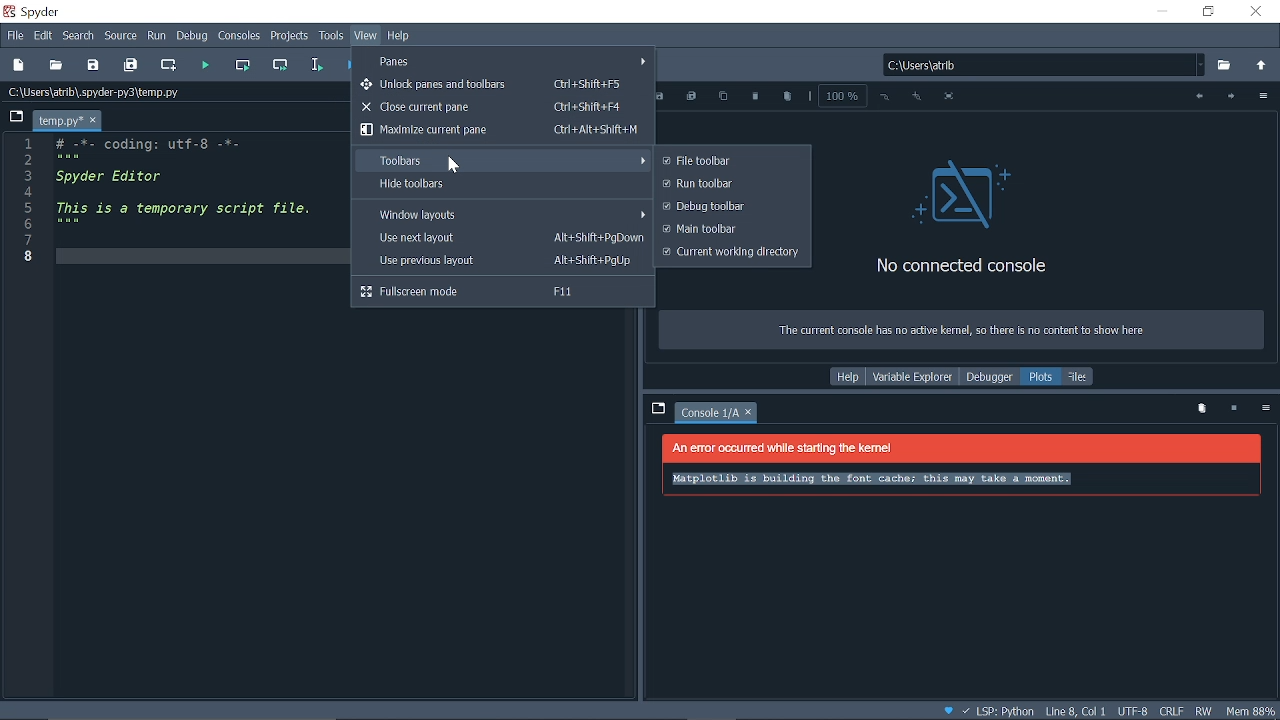 This screenshot has height=720, width=1280. What do you see at coordinates (366, 36) in the screenshot?
I see `View` at bounding box center [366, 36].